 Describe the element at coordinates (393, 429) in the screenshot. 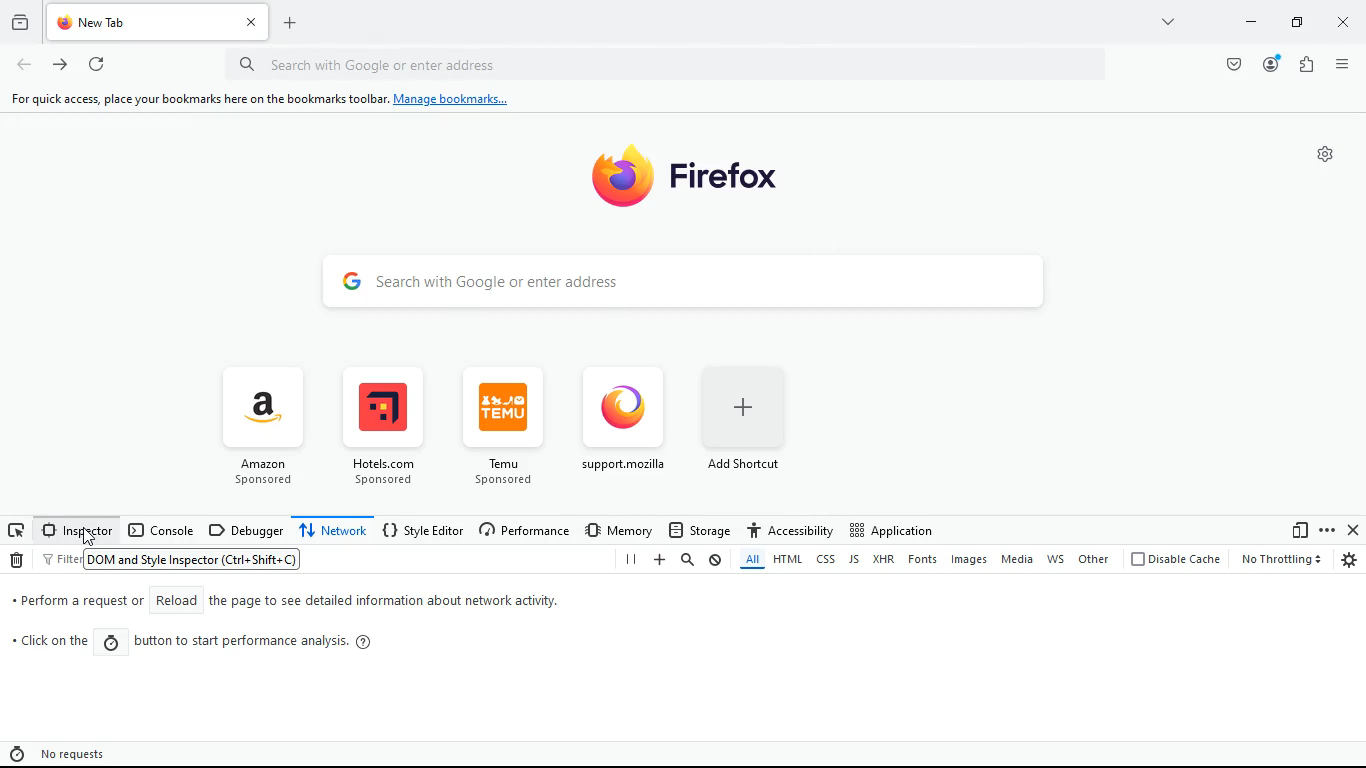

I see `hotels.com` at that location.